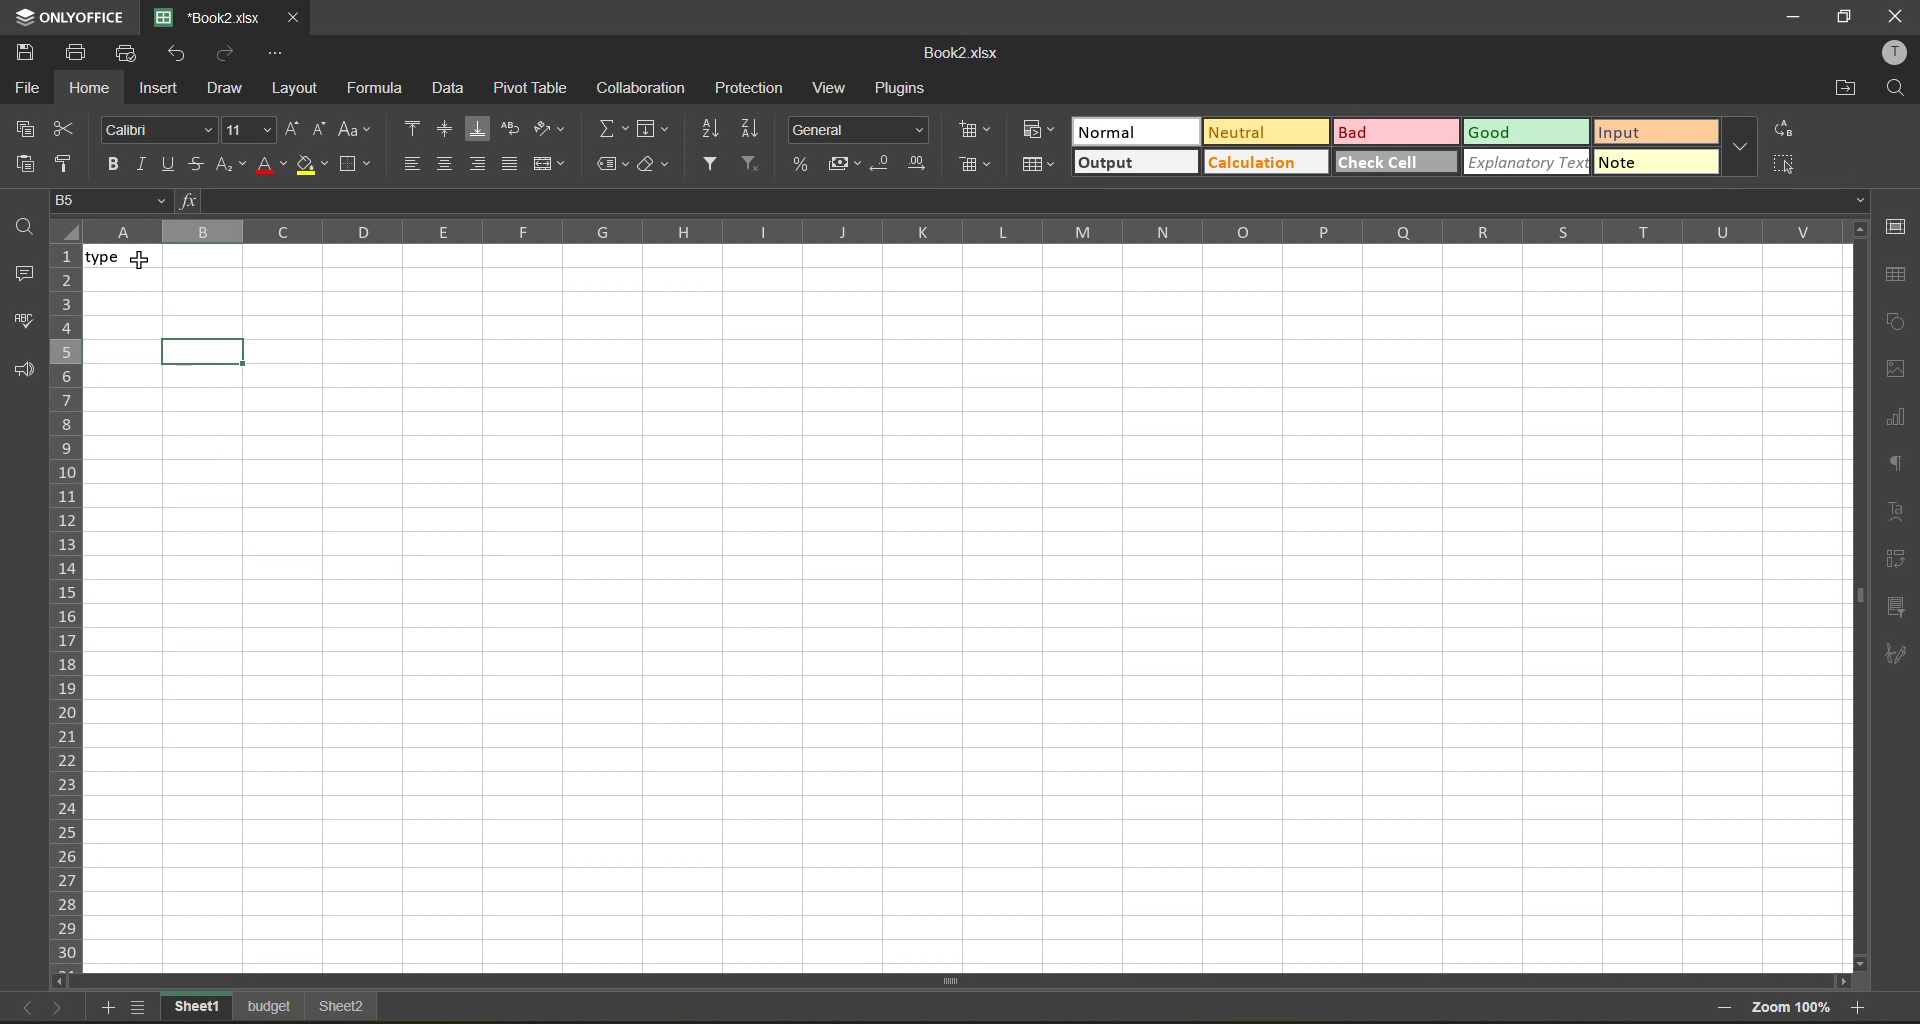  I want to click on cursor, so click(142, 260).